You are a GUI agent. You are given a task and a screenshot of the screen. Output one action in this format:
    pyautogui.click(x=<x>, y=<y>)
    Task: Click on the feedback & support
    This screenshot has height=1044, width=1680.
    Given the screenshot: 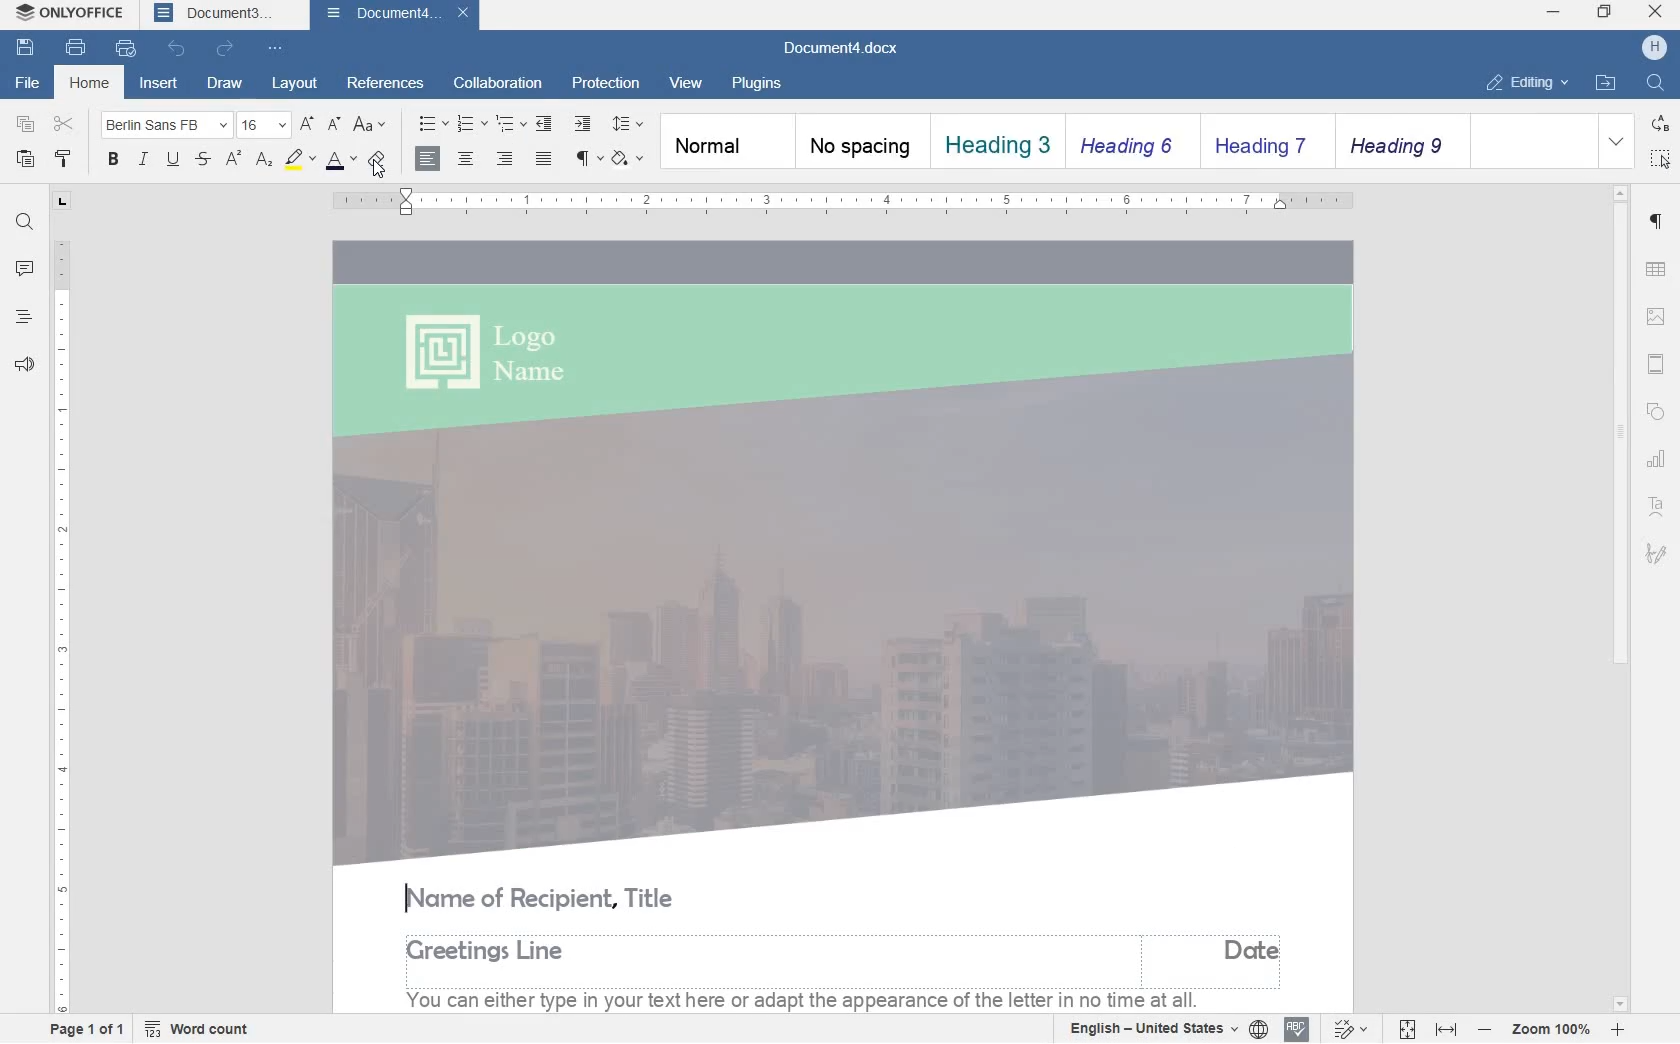 What is the action you would take?
    pyautogui.click(x=24, y=362)
    